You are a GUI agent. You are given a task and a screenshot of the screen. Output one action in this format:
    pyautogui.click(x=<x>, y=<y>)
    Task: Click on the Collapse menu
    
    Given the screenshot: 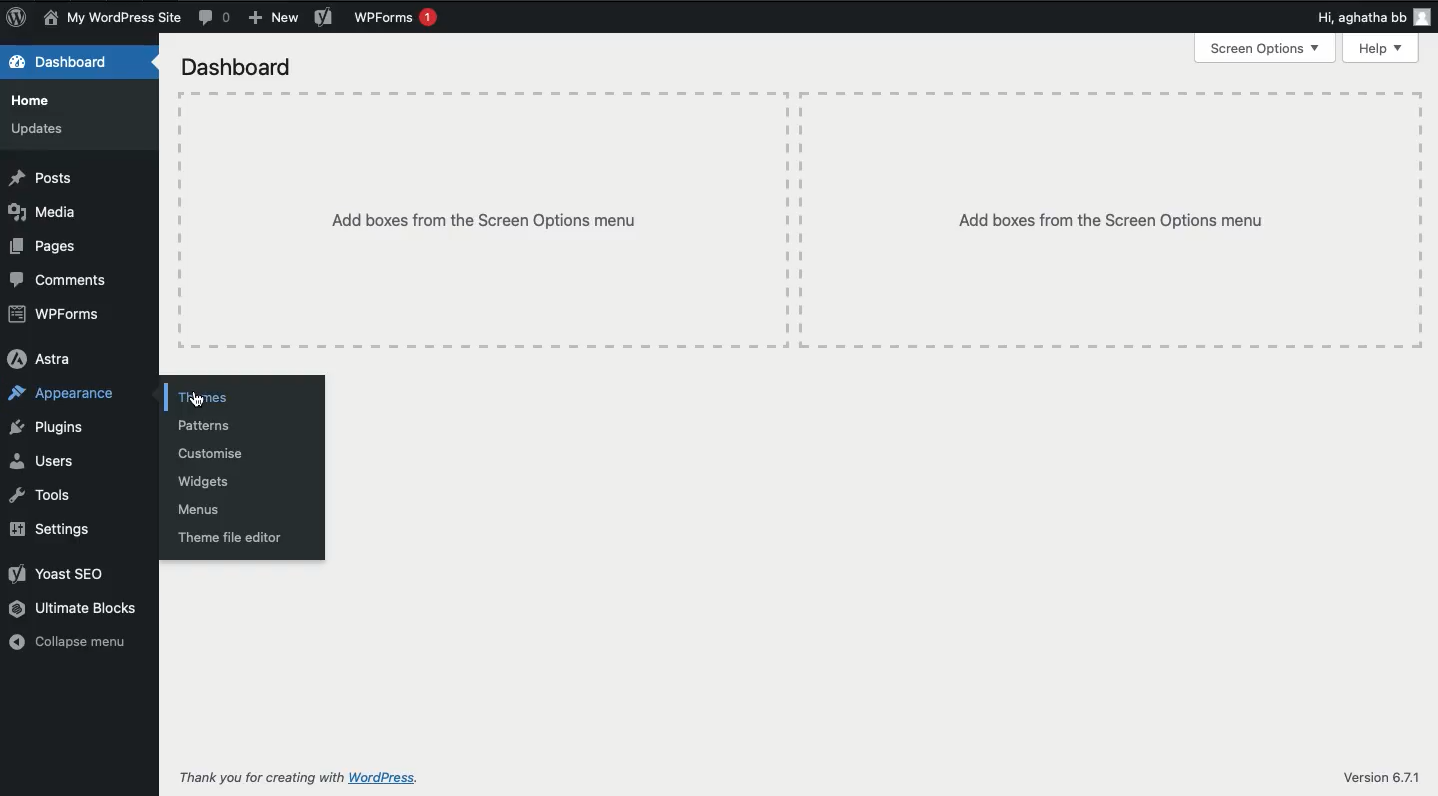 What is the action you would take?
    pyautogui.click(x=75, y=643)
    